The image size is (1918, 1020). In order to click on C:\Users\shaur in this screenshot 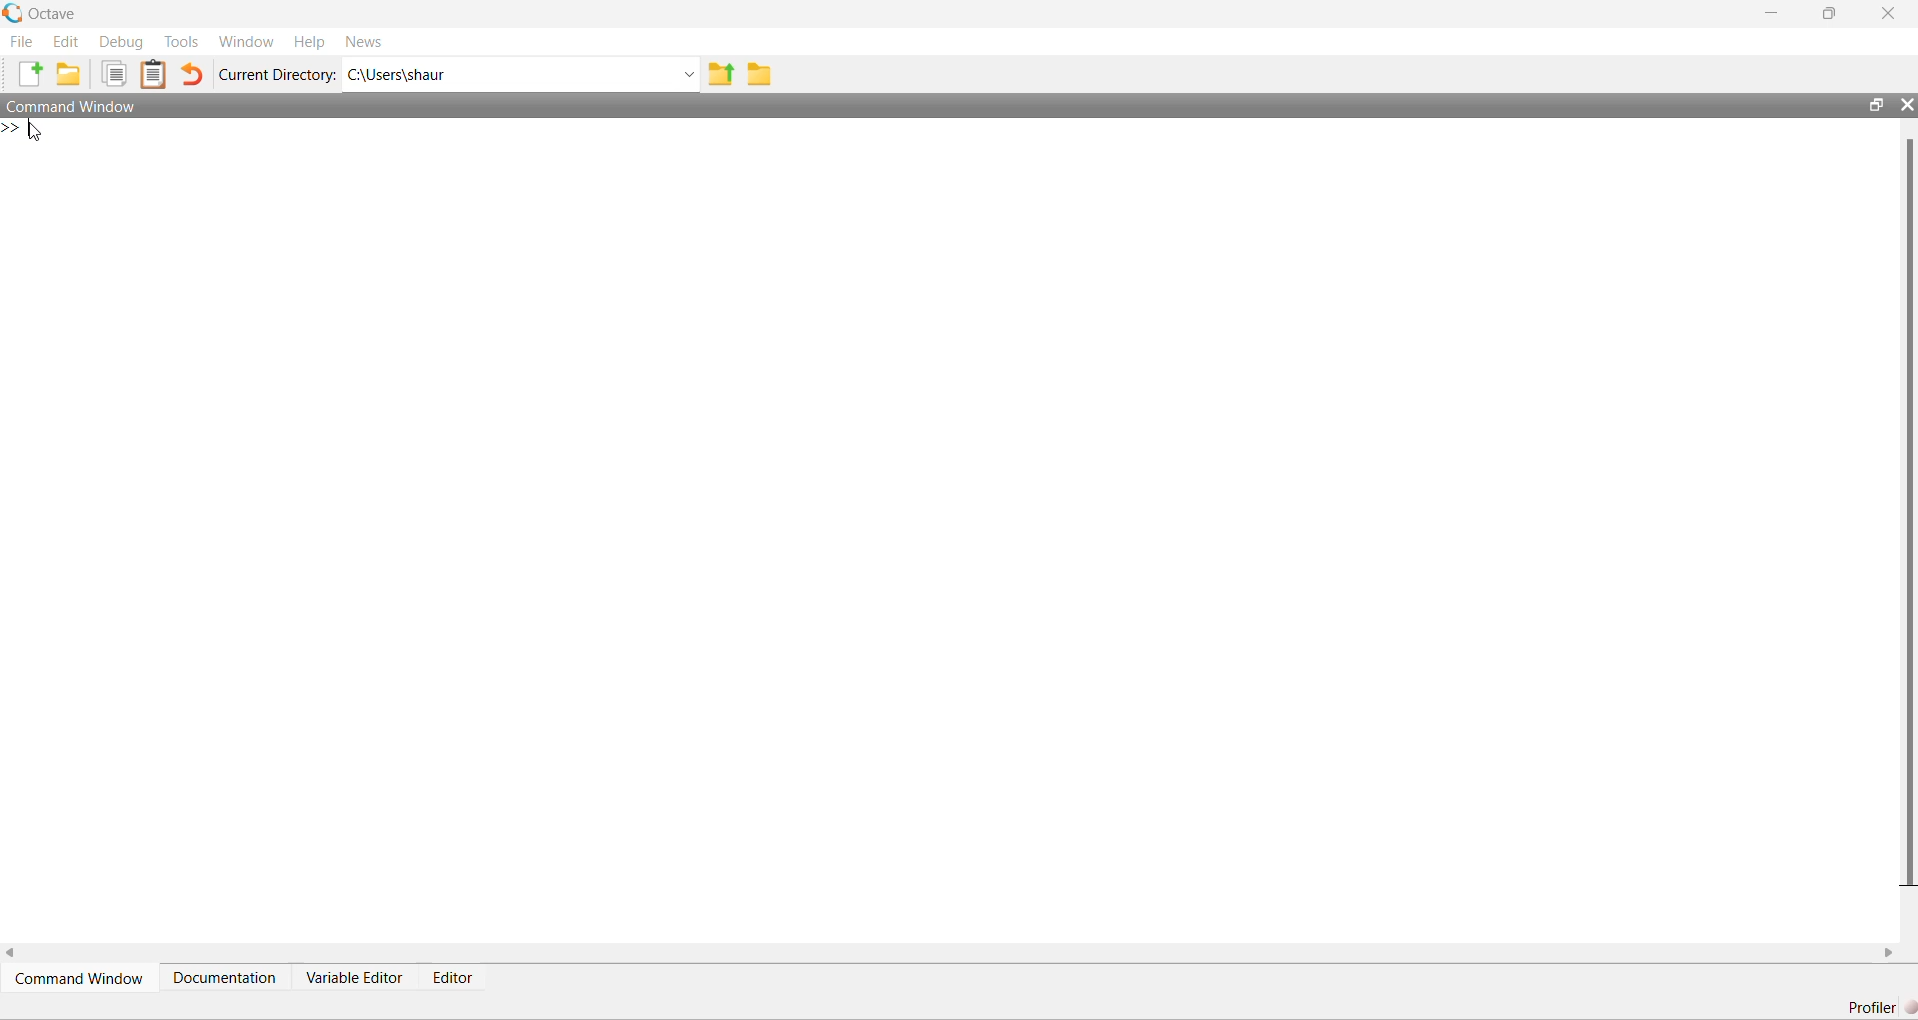, I will do `click(398, 76)`.